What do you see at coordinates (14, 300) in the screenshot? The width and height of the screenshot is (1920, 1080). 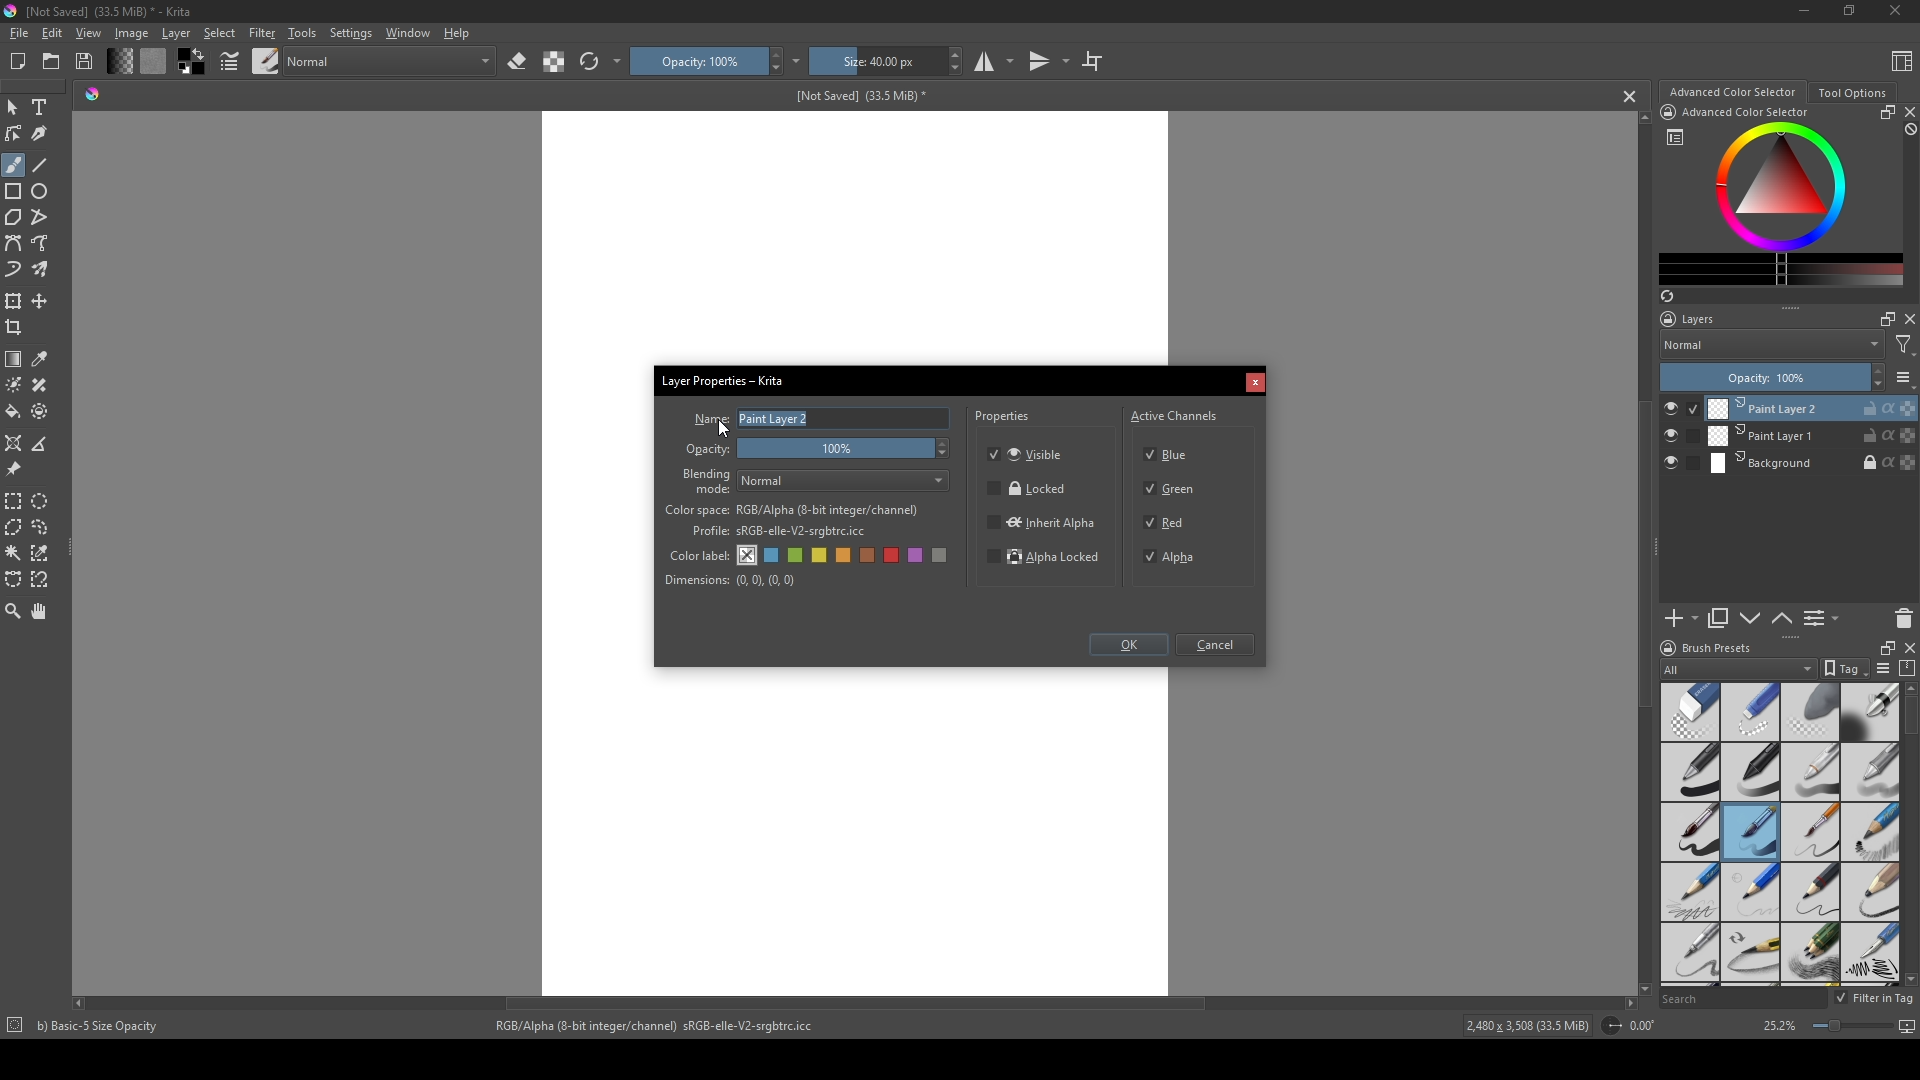 I see `transform` at bounding box center [14, 300].